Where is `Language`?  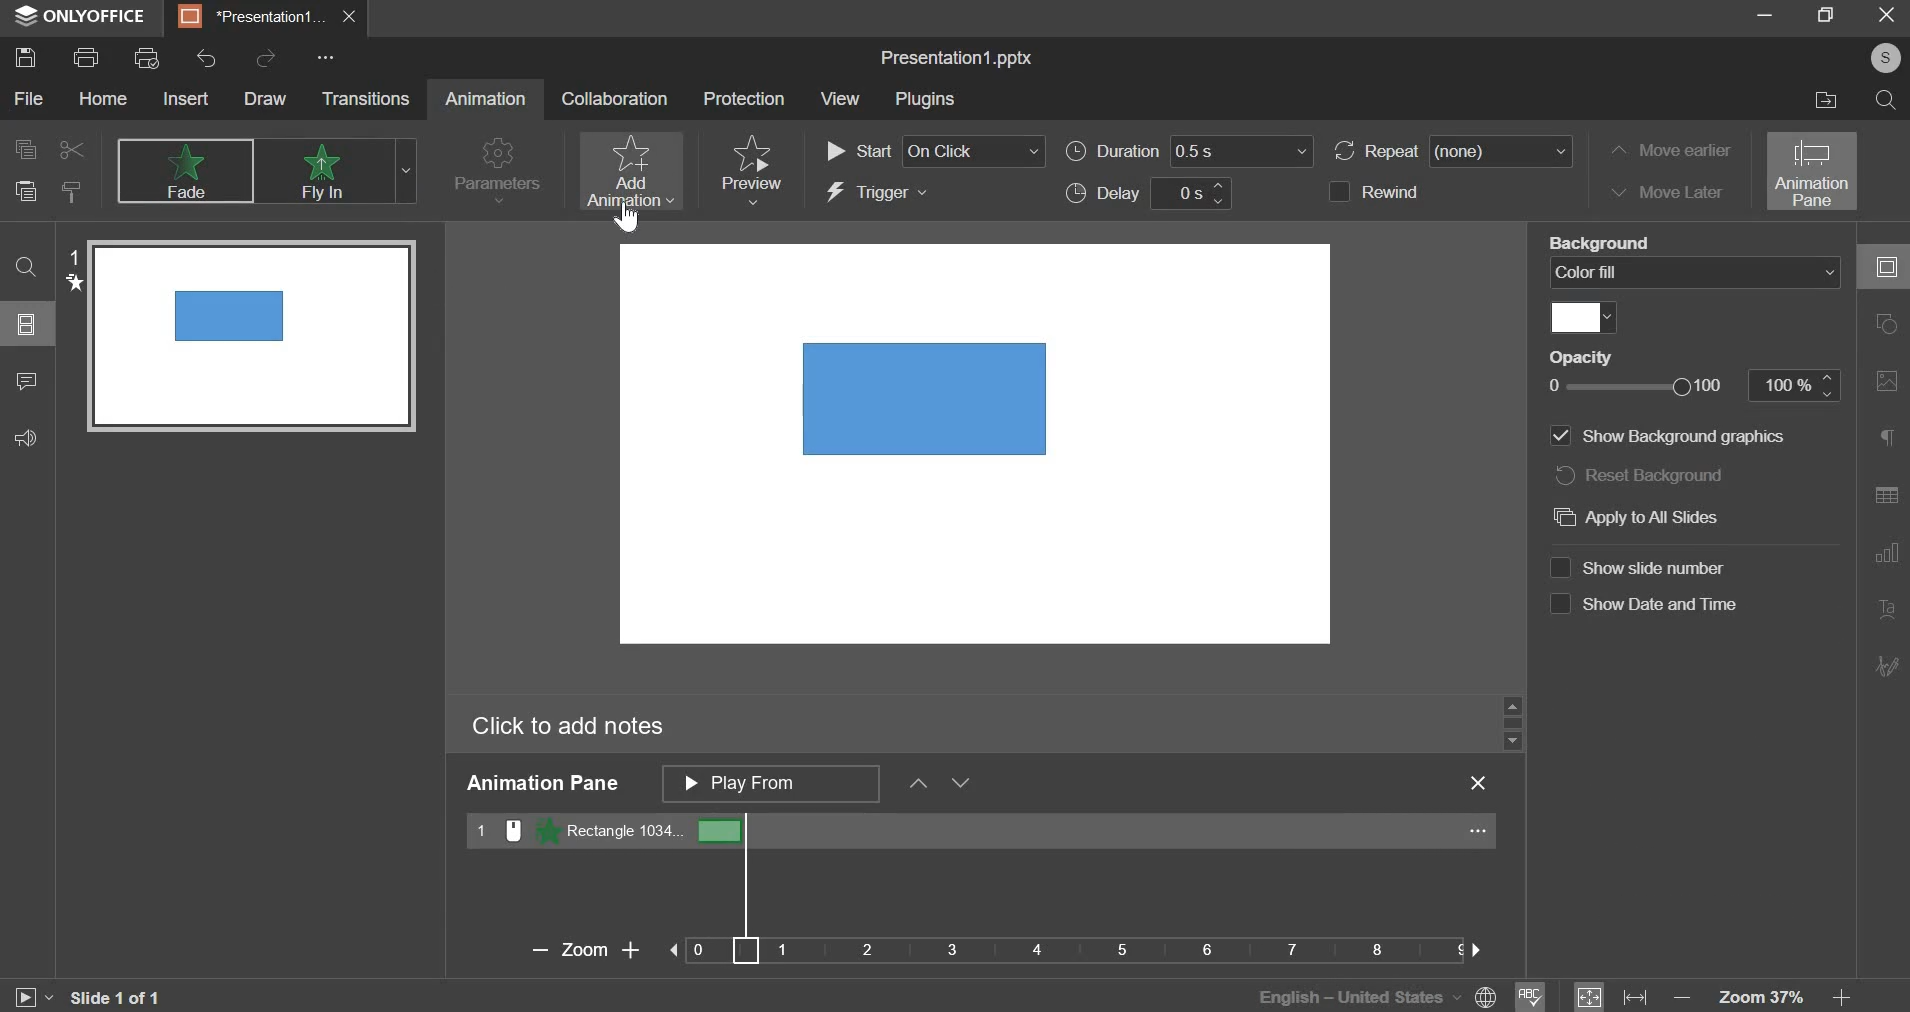
Language is located at coordinates (1485, 996).